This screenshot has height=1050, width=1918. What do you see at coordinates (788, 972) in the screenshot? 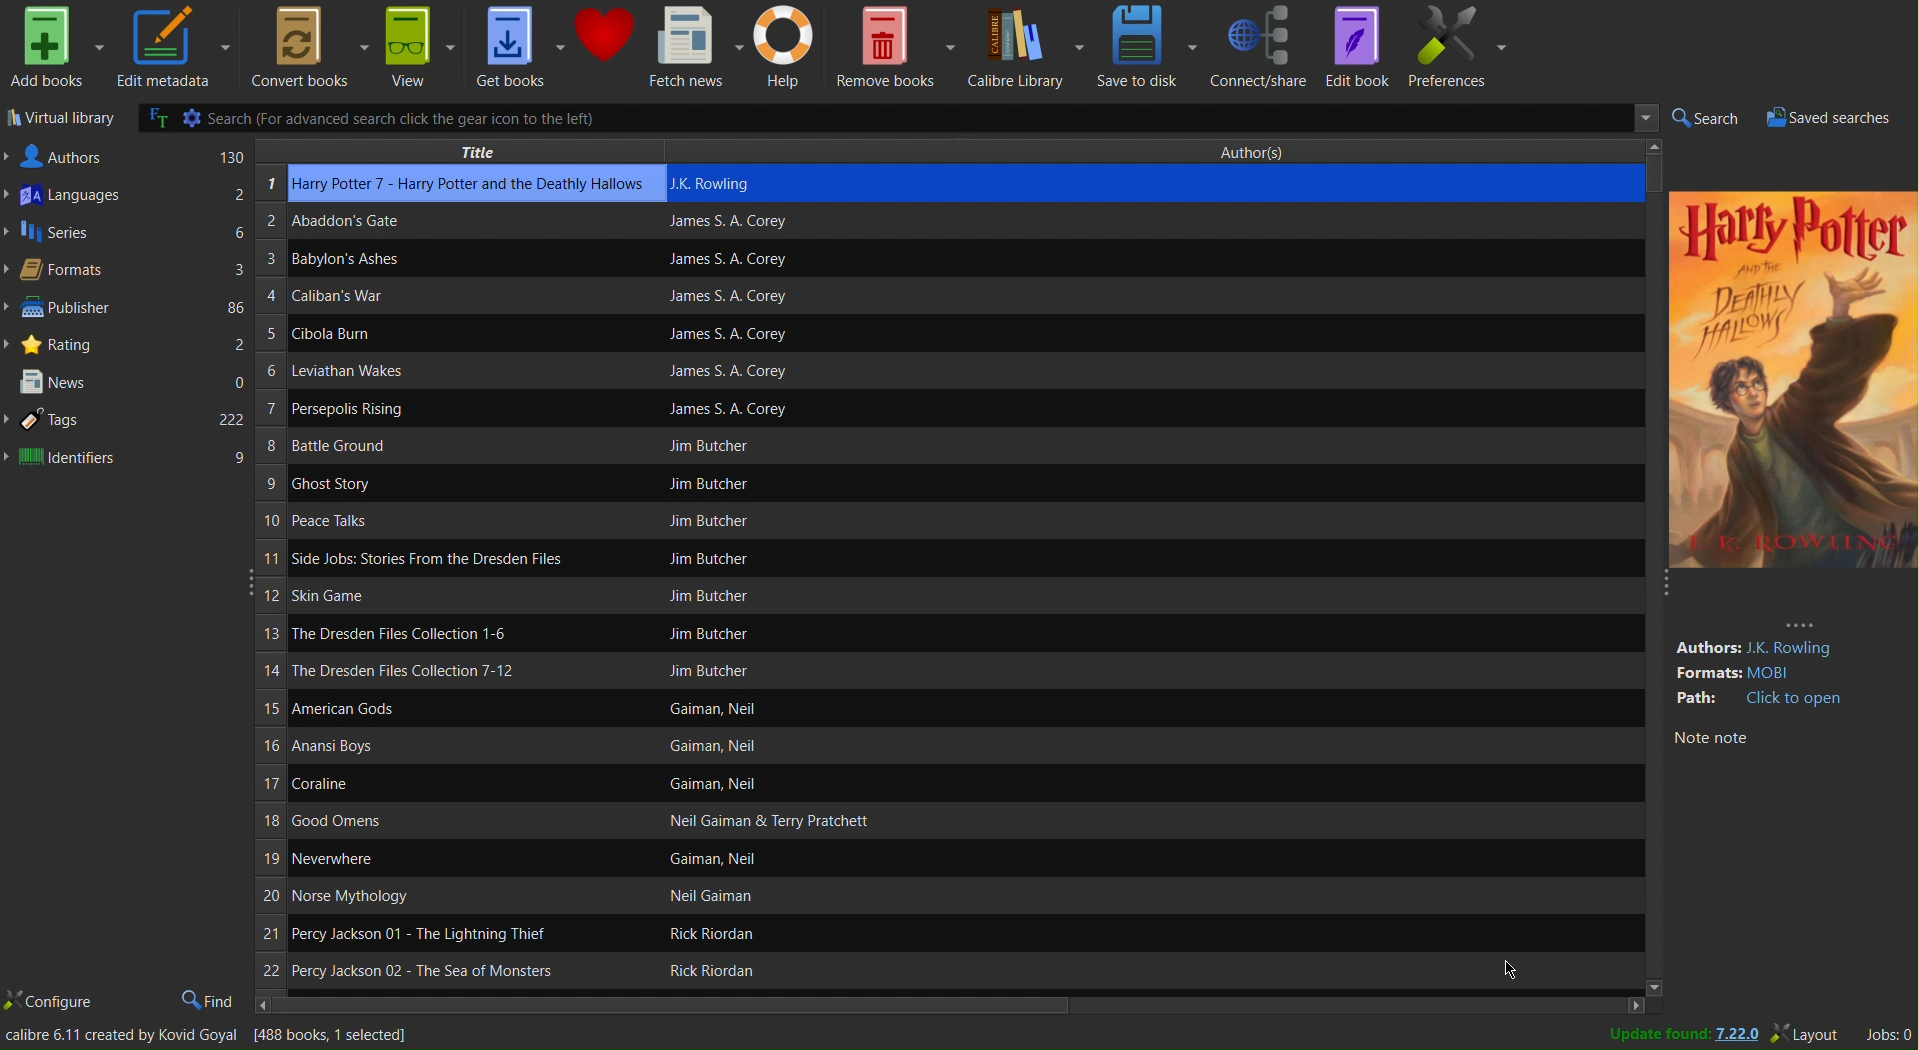
I see `Author’s name` at bounding box center [788, 972].